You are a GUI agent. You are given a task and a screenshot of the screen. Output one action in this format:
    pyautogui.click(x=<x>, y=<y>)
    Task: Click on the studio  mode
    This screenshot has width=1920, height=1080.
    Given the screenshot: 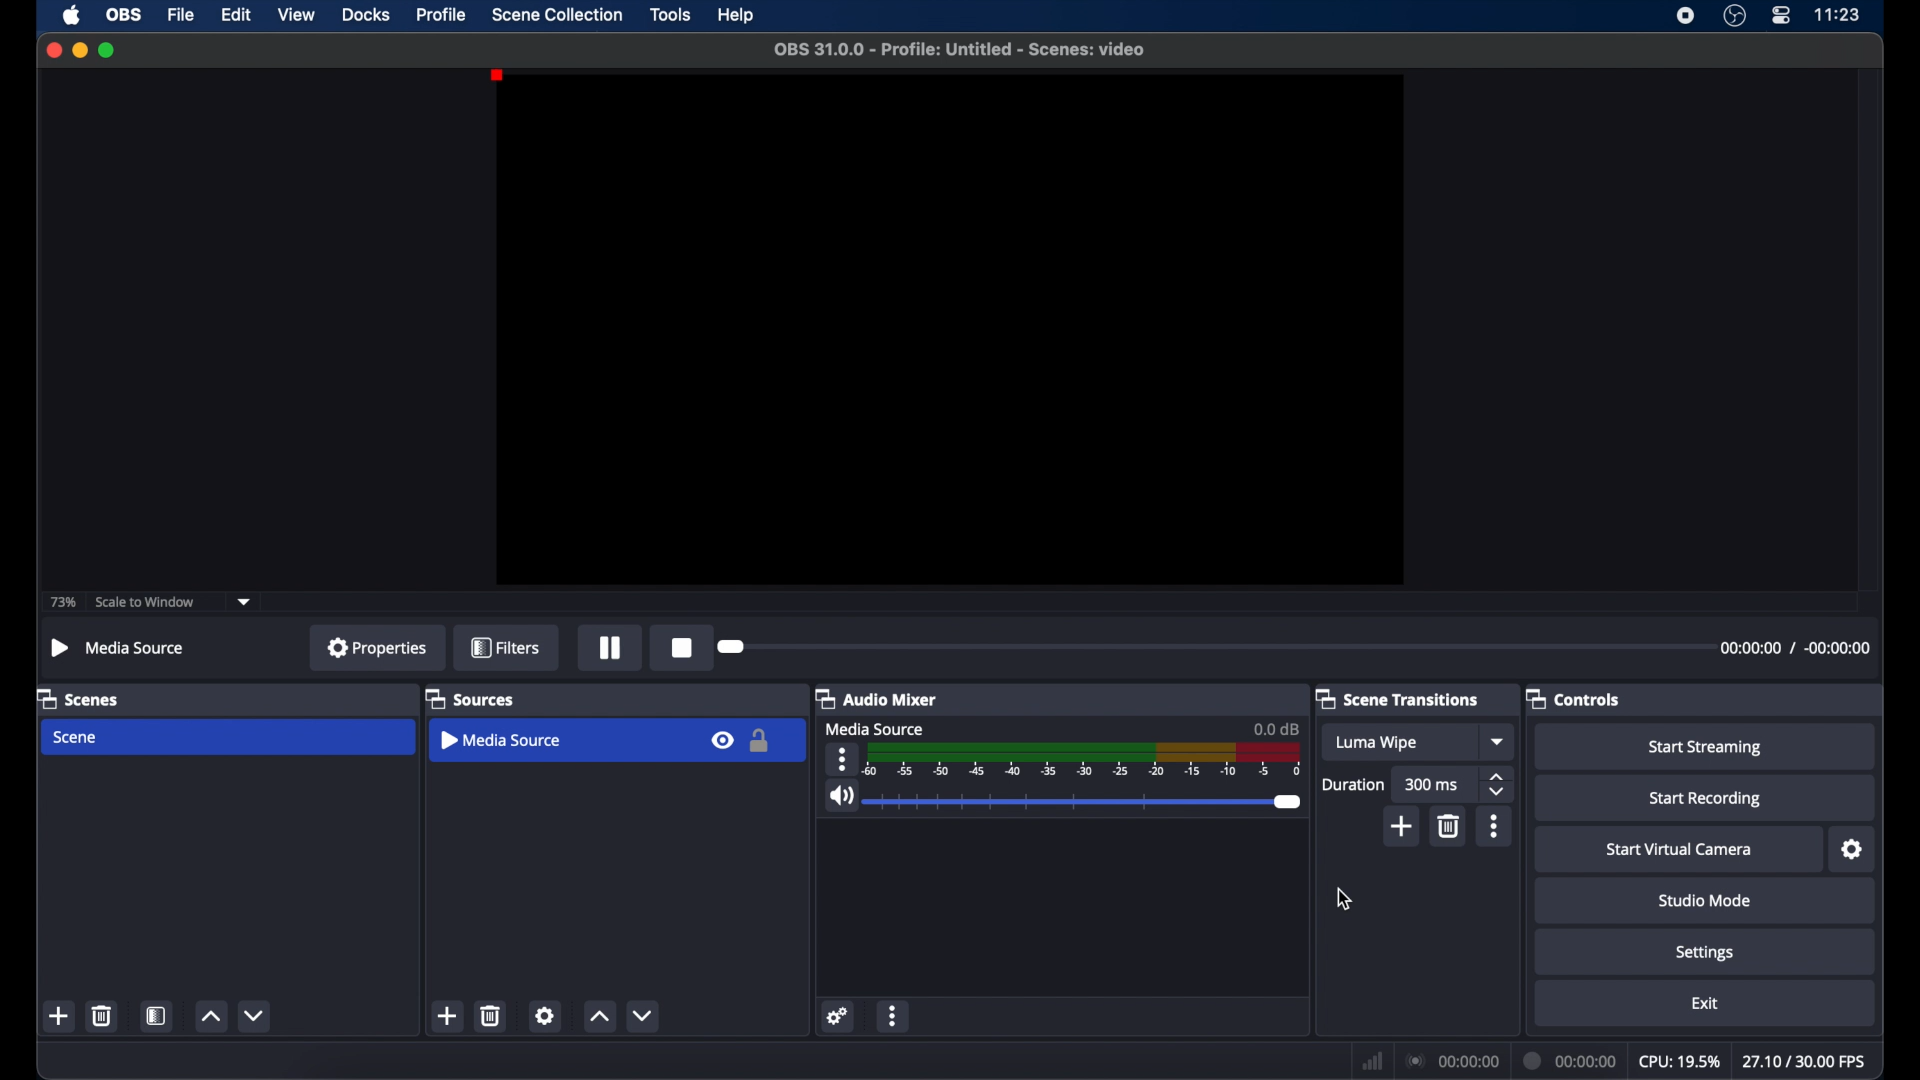 What is the action you would take?
    pyautogui.click(x=1705, y=900)
    